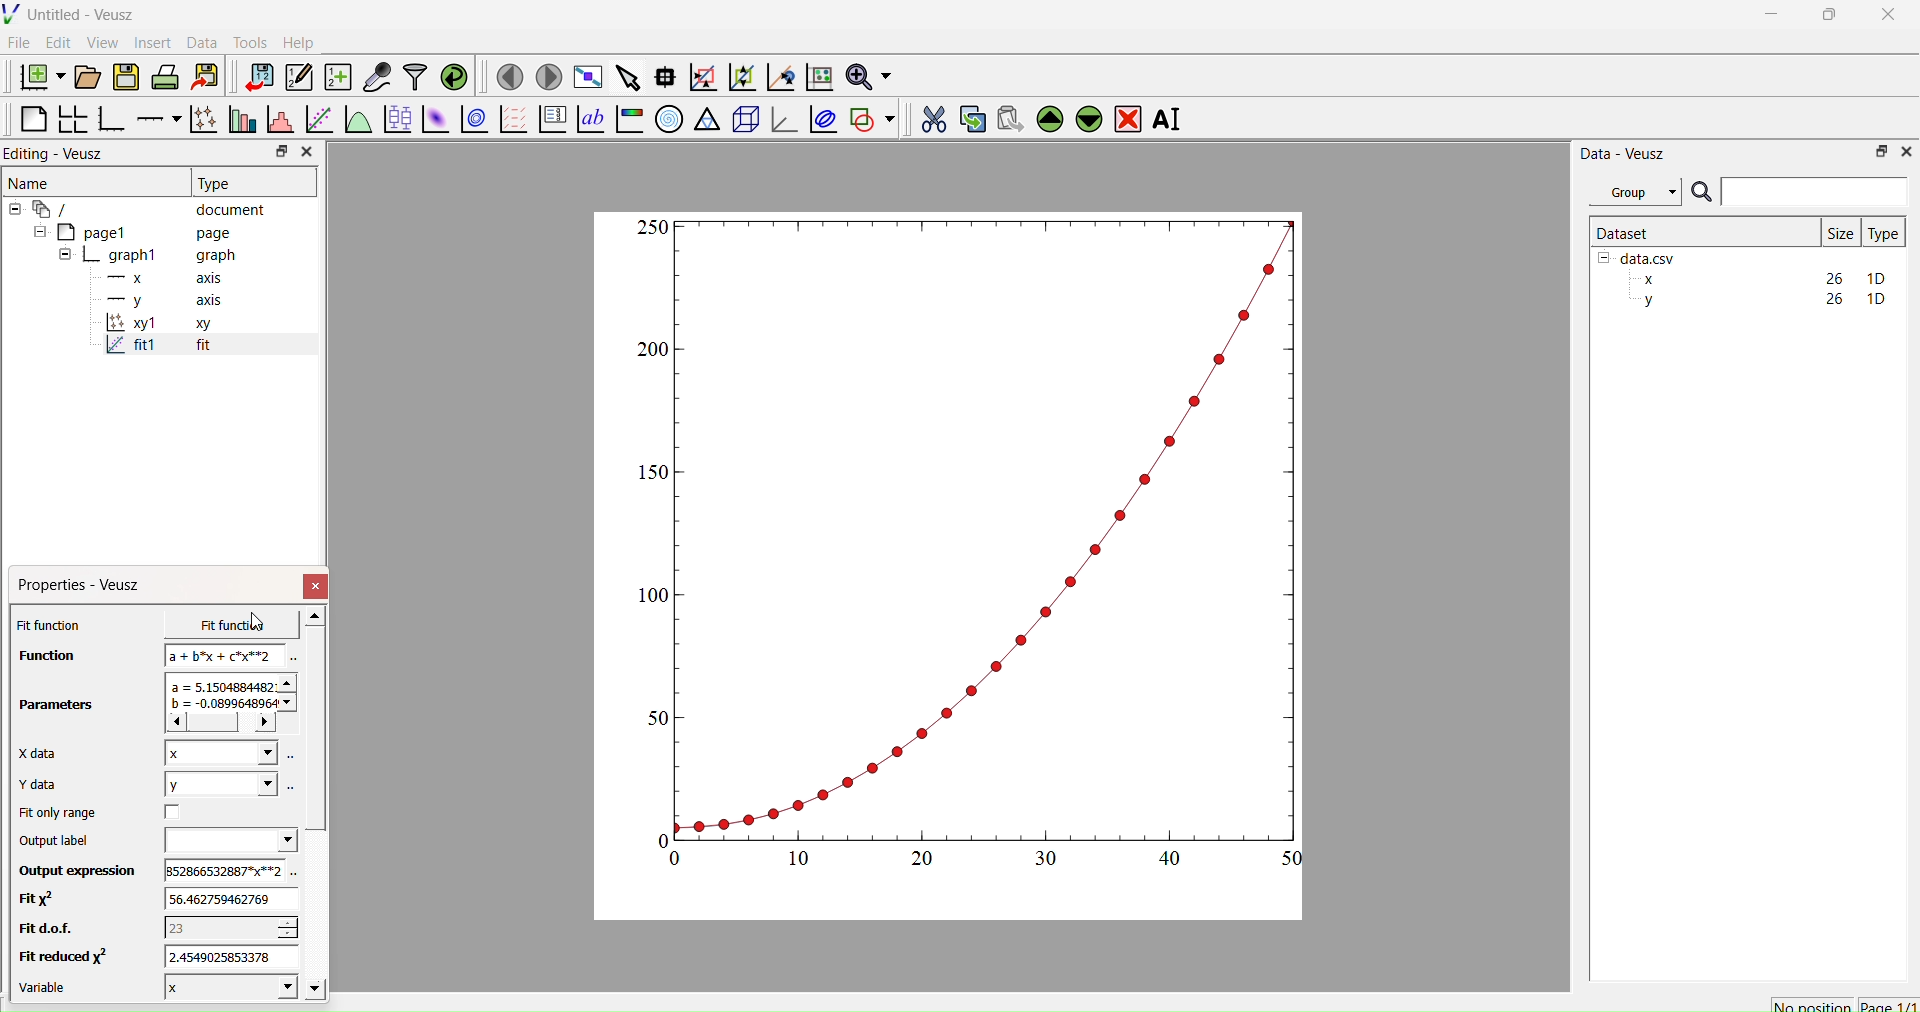 Image resolution: width=1920 pixels, height=1012 pixels. Describe the element at coordinates (84, 77) in the screenshot. I see `Open` at that location.